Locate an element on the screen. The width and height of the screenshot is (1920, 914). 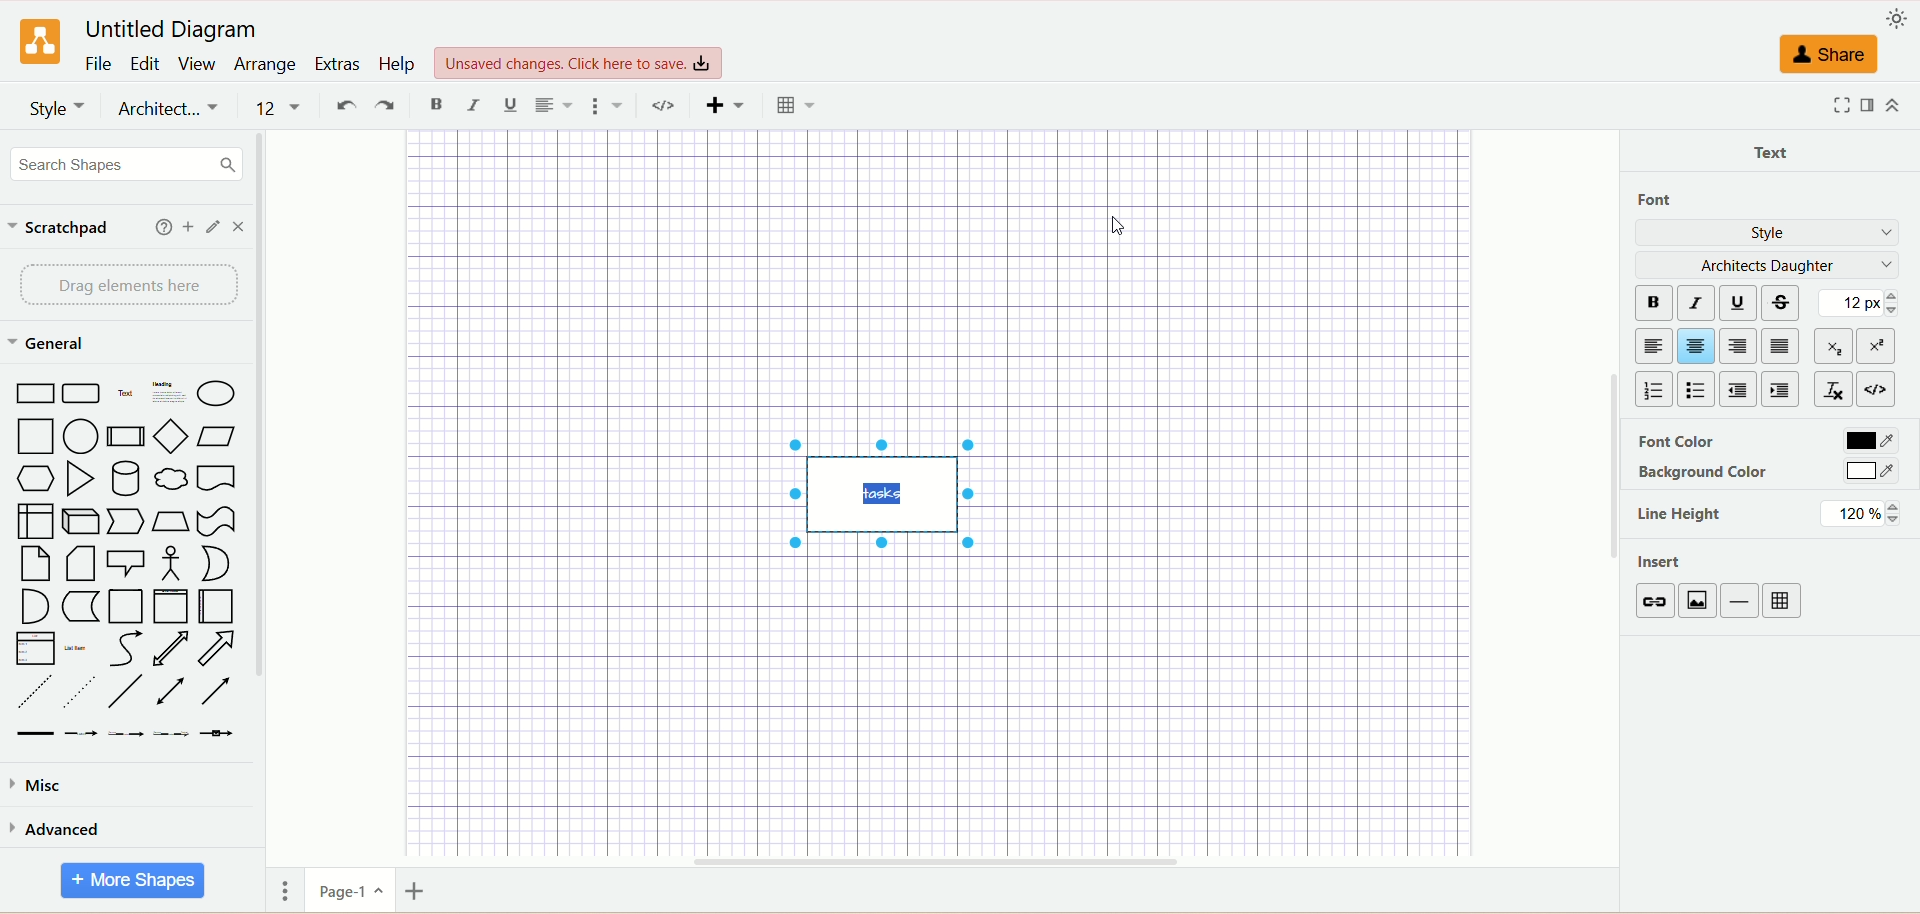
Font Size 12 is located at coordinates (281, 109).